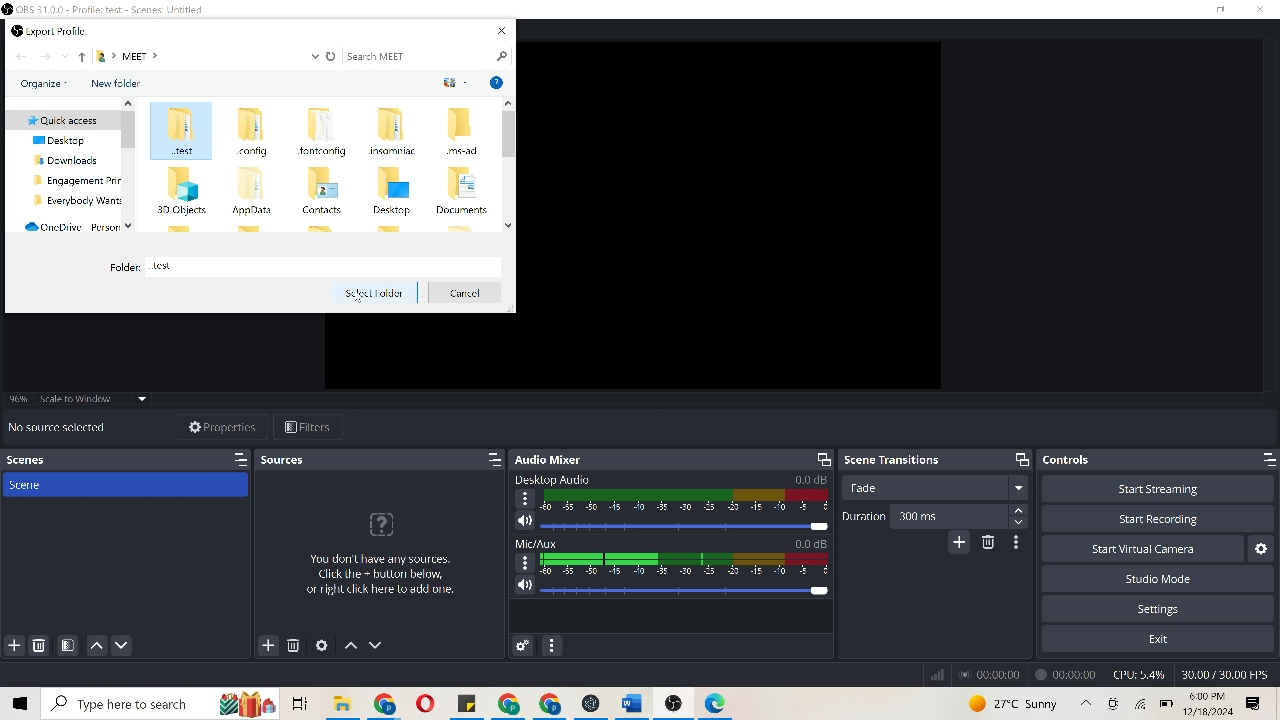  I want to click on advanced audio properties, so click(520, 645).